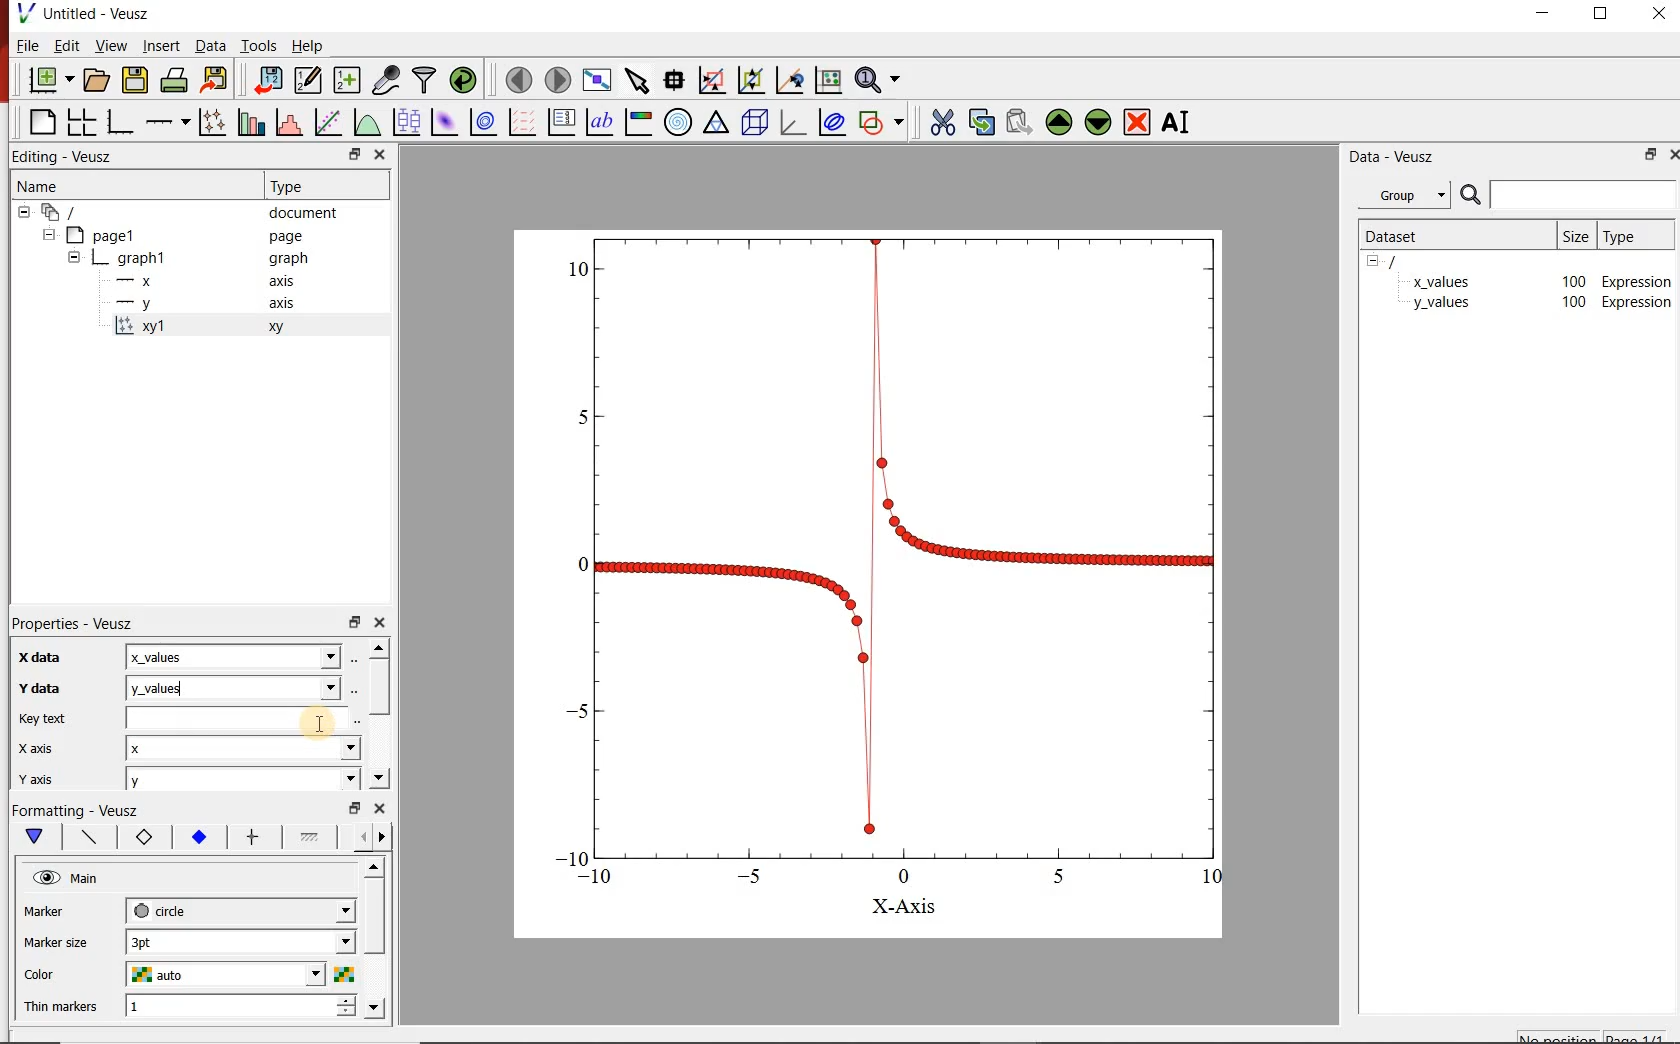 Image resolution: width=1680 pixels, height=1044 pixels. Describe the element at coordinates (174, 80) in the screenshot. I see `print the documents` at that location.